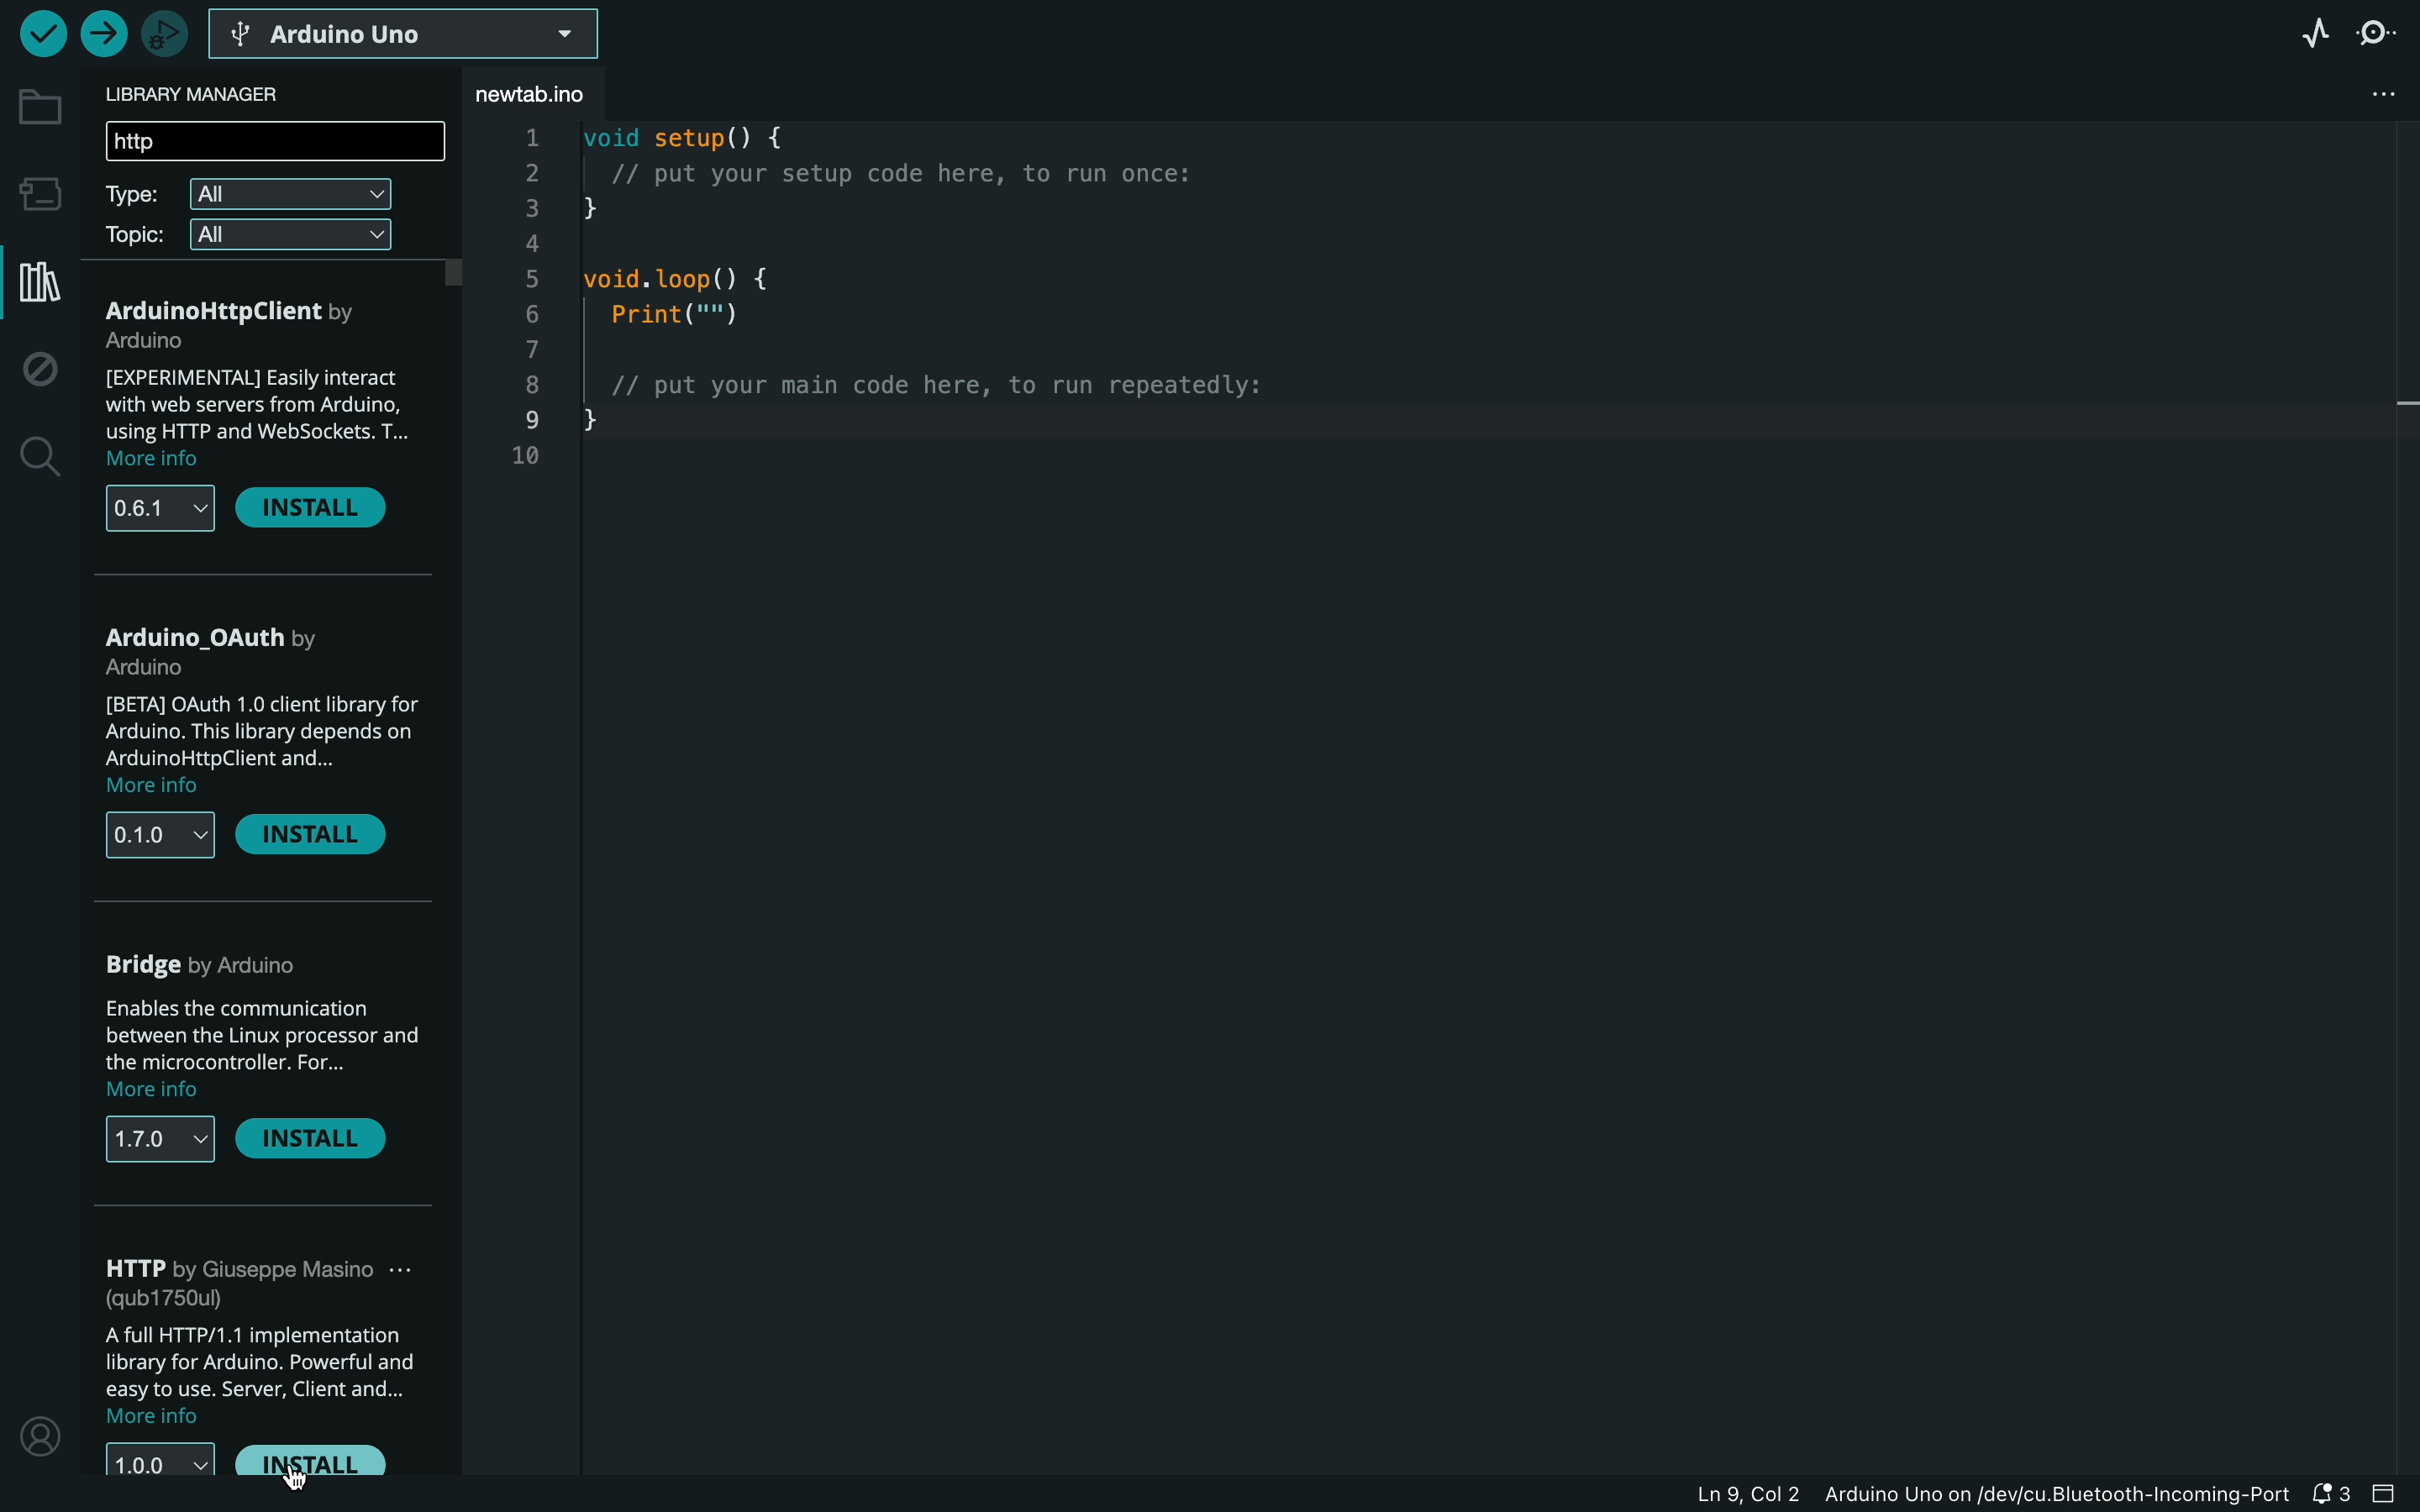 This screenshot has width=2420, height=1512. I want to click on file setting, so click(2372, 91).